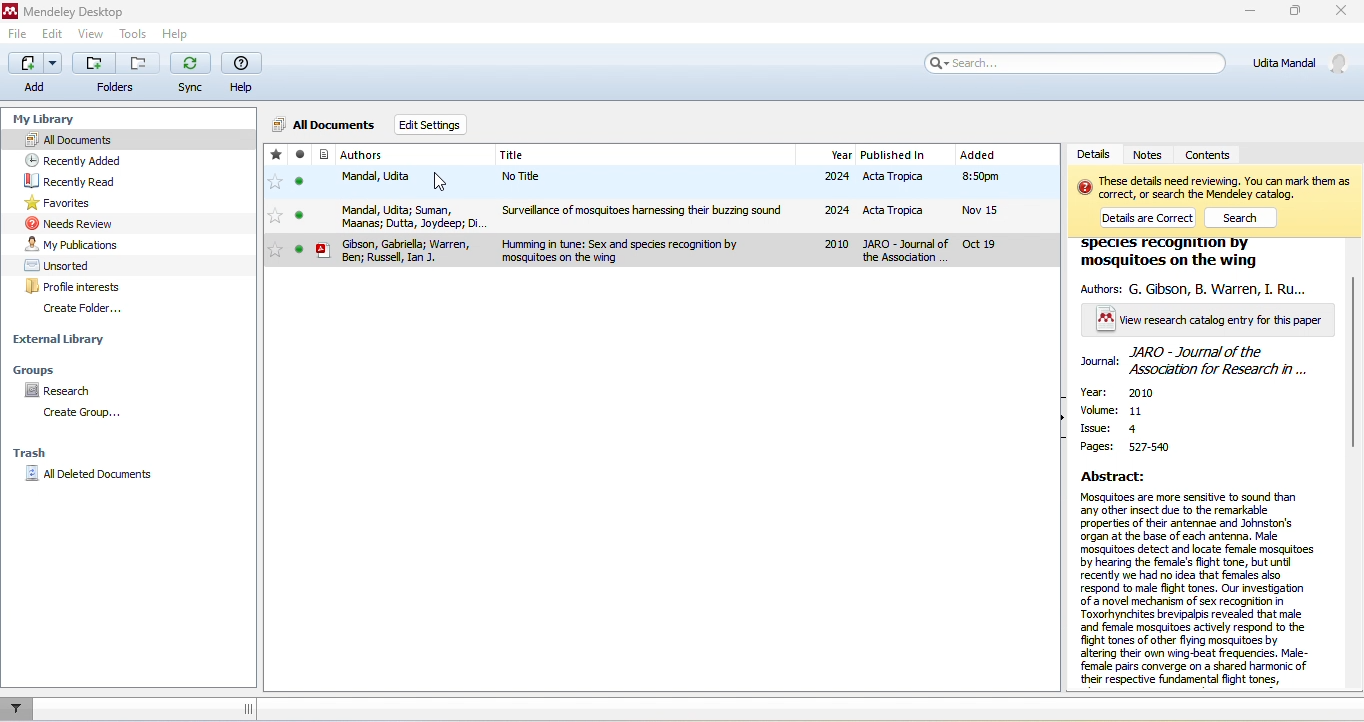  I want to click on species recognition by mosquitoes on the wing, so click(1173, 256).